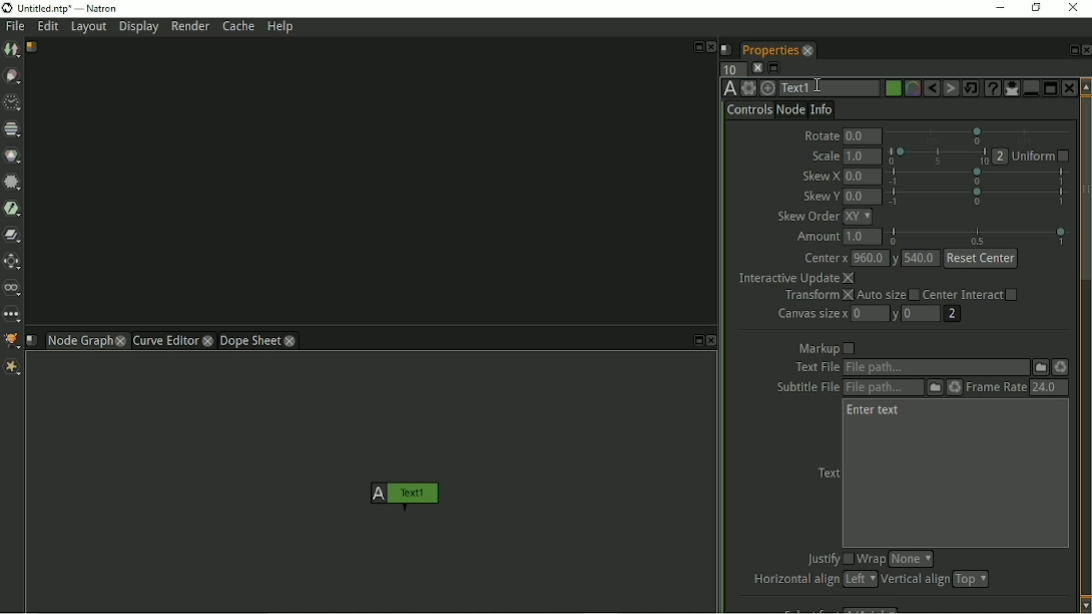  I want to click on cursor, so click(817, 83).